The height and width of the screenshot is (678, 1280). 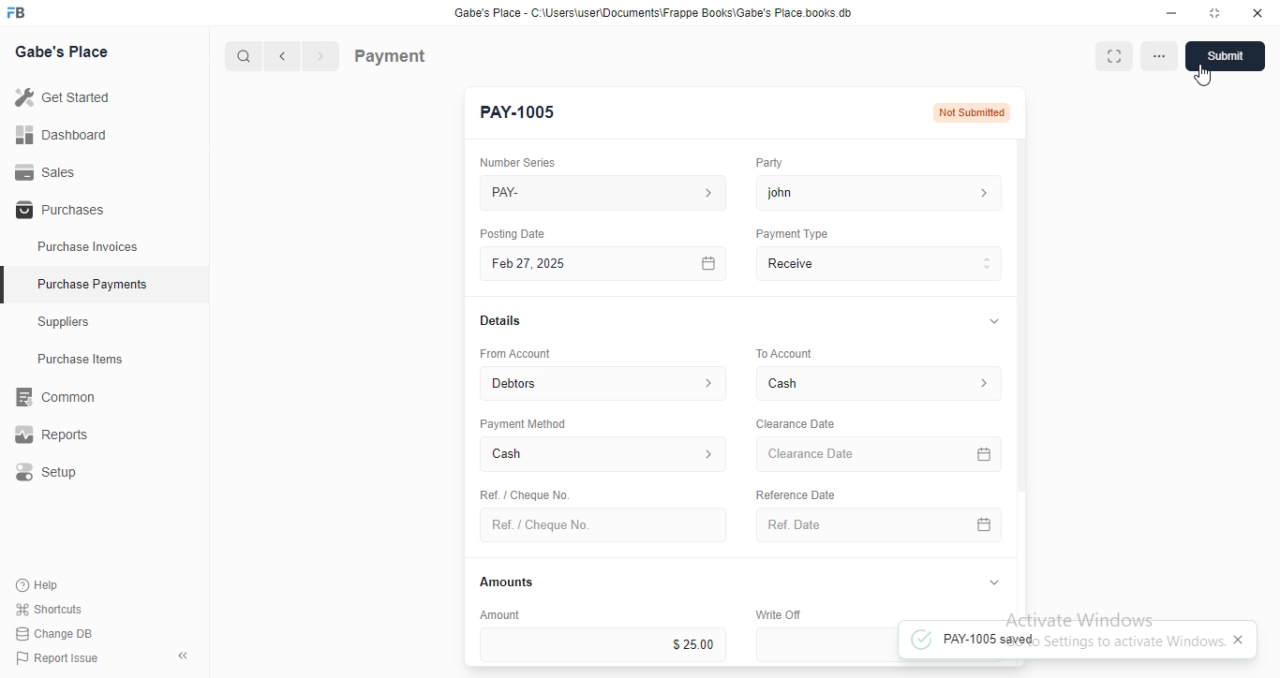 What do you see at coordinates (767, 163) in the screenshot?
I see `Party` at bounding box center [767, 163].